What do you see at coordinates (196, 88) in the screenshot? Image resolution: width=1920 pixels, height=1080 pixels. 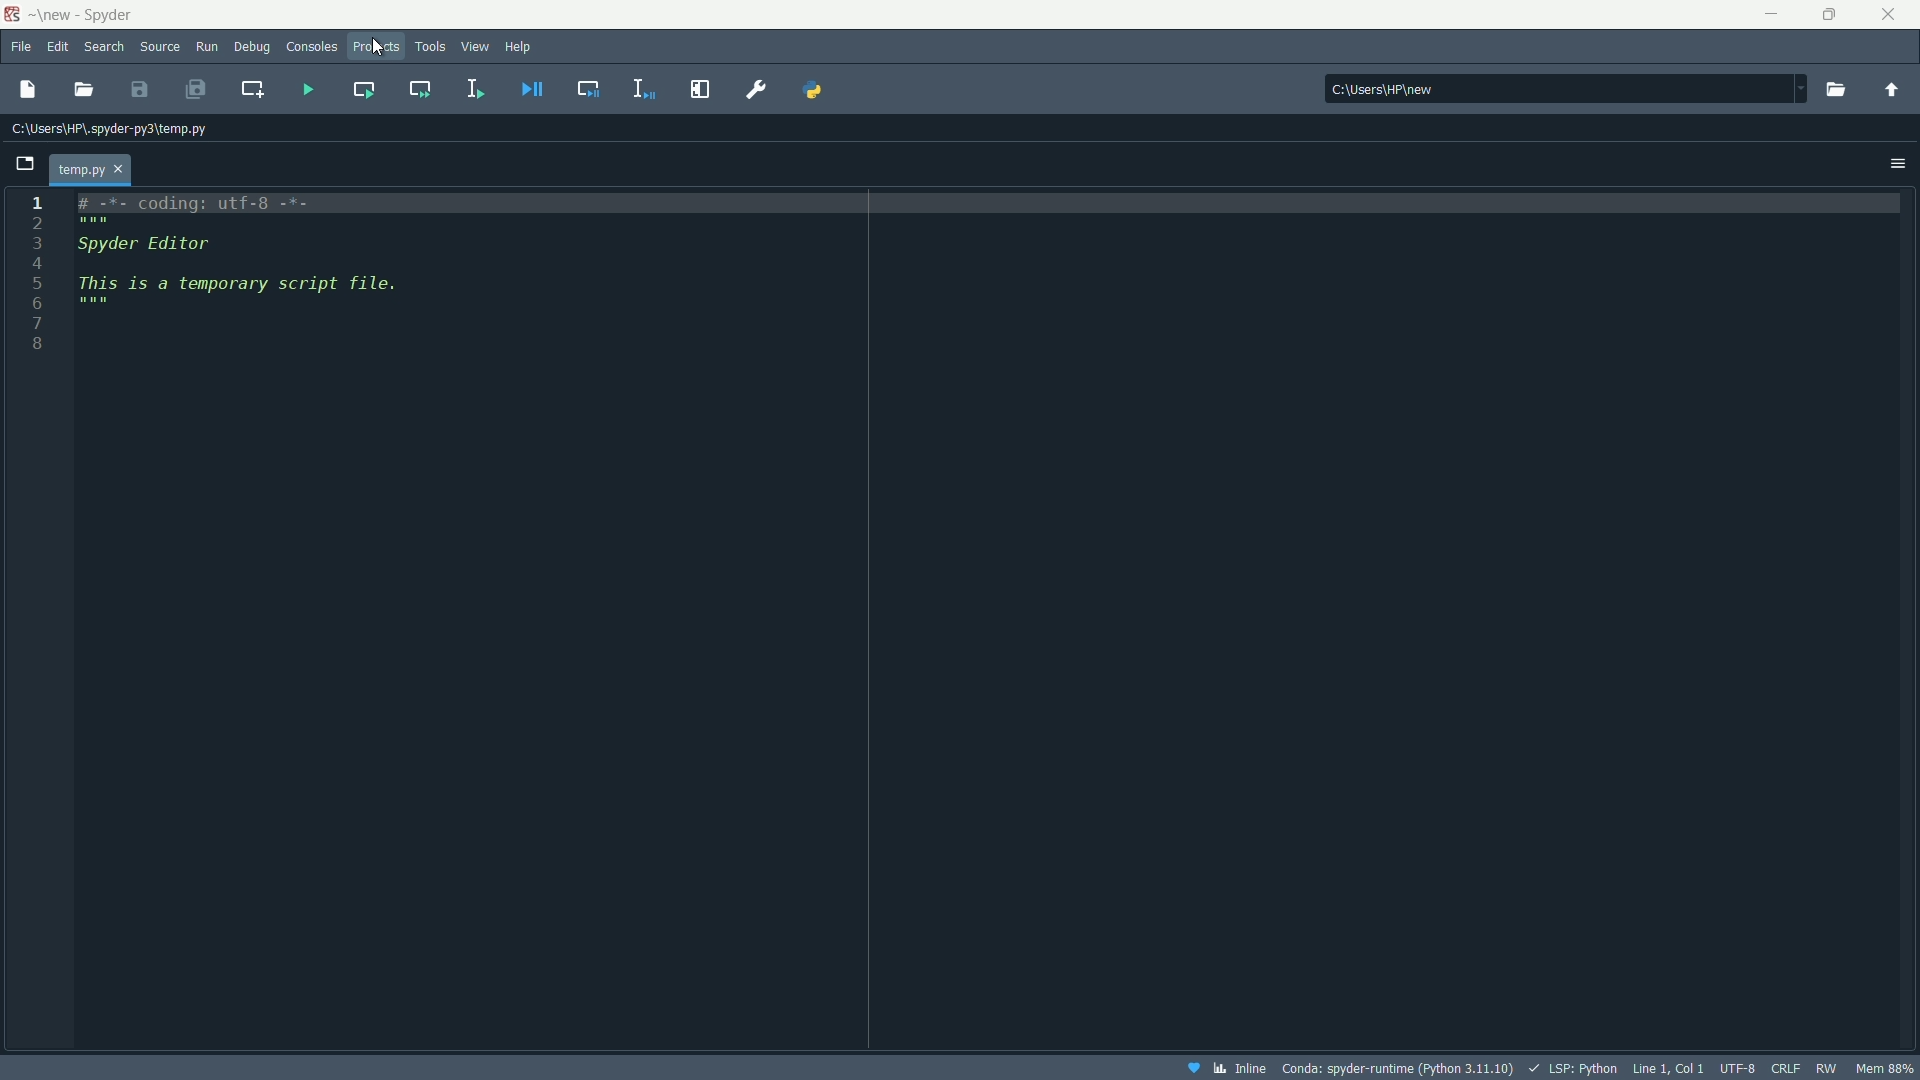 I see `Save all files ` at bounding box center [196, 88].